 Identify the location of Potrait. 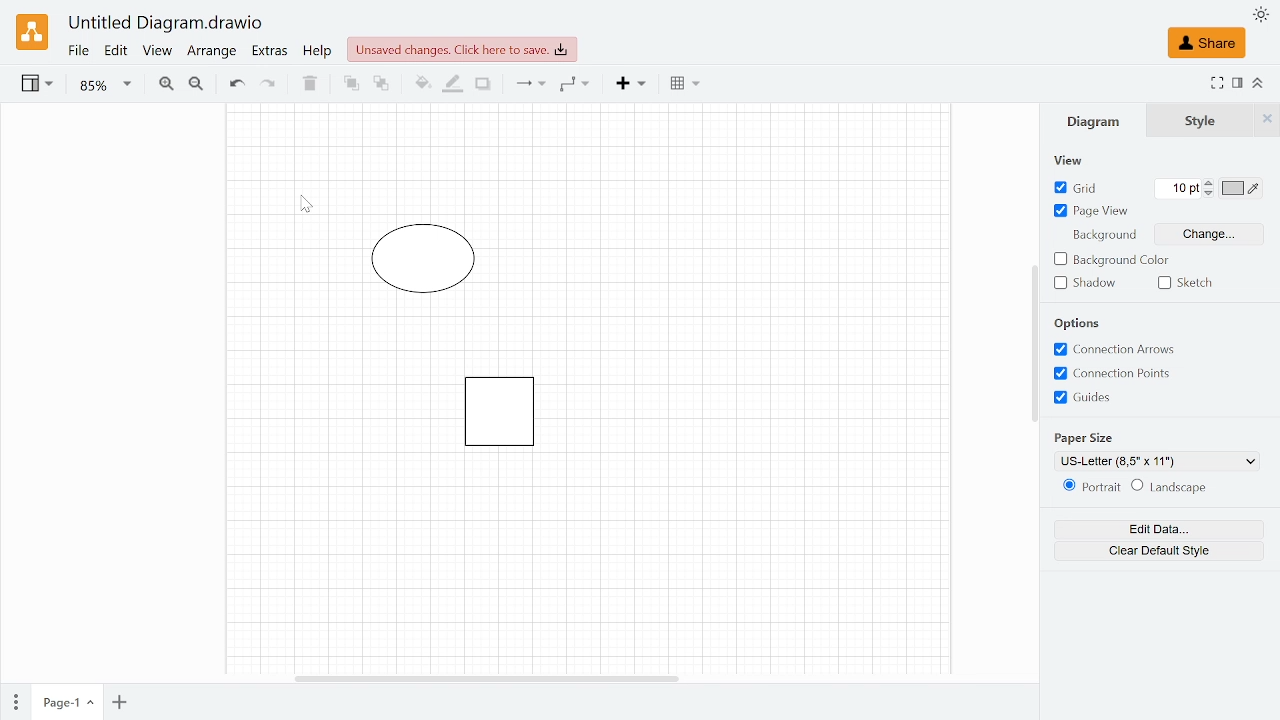
(1088, 488).